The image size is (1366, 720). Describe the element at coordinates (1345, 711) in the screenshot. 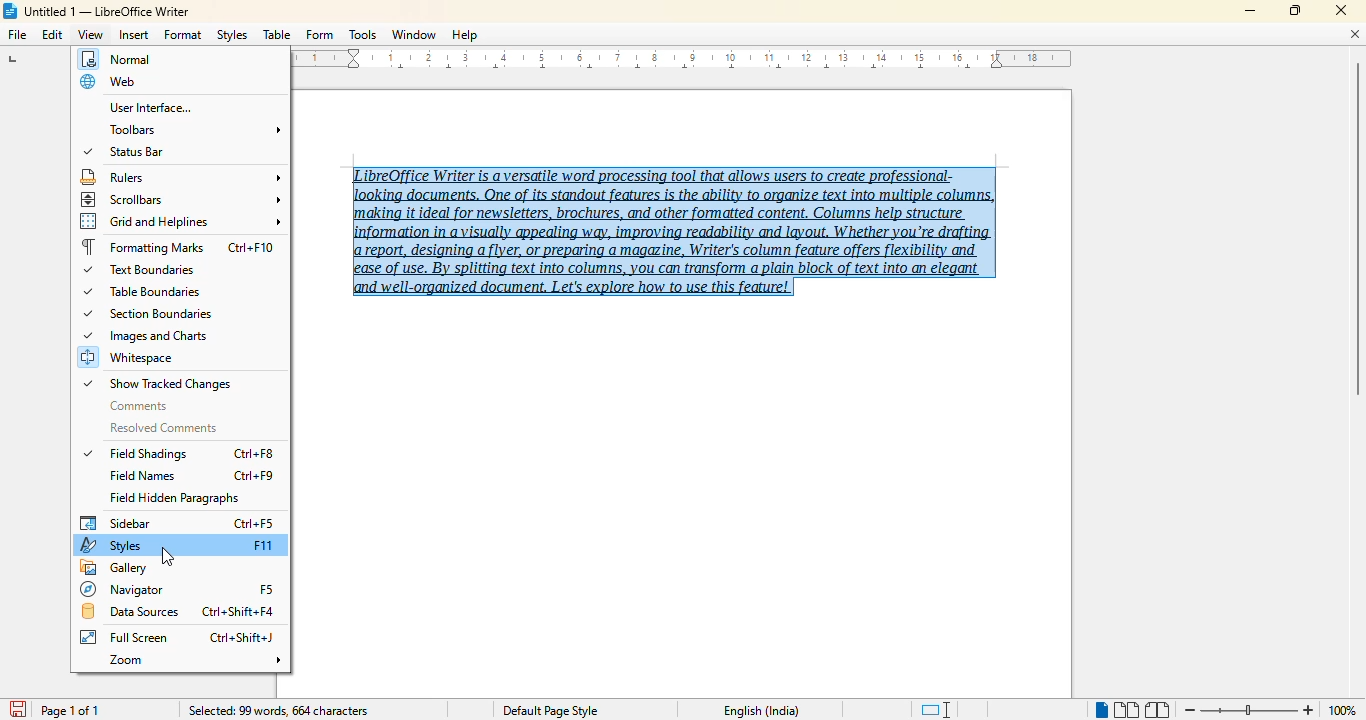

I see `100% (change zoom level)` at that location.